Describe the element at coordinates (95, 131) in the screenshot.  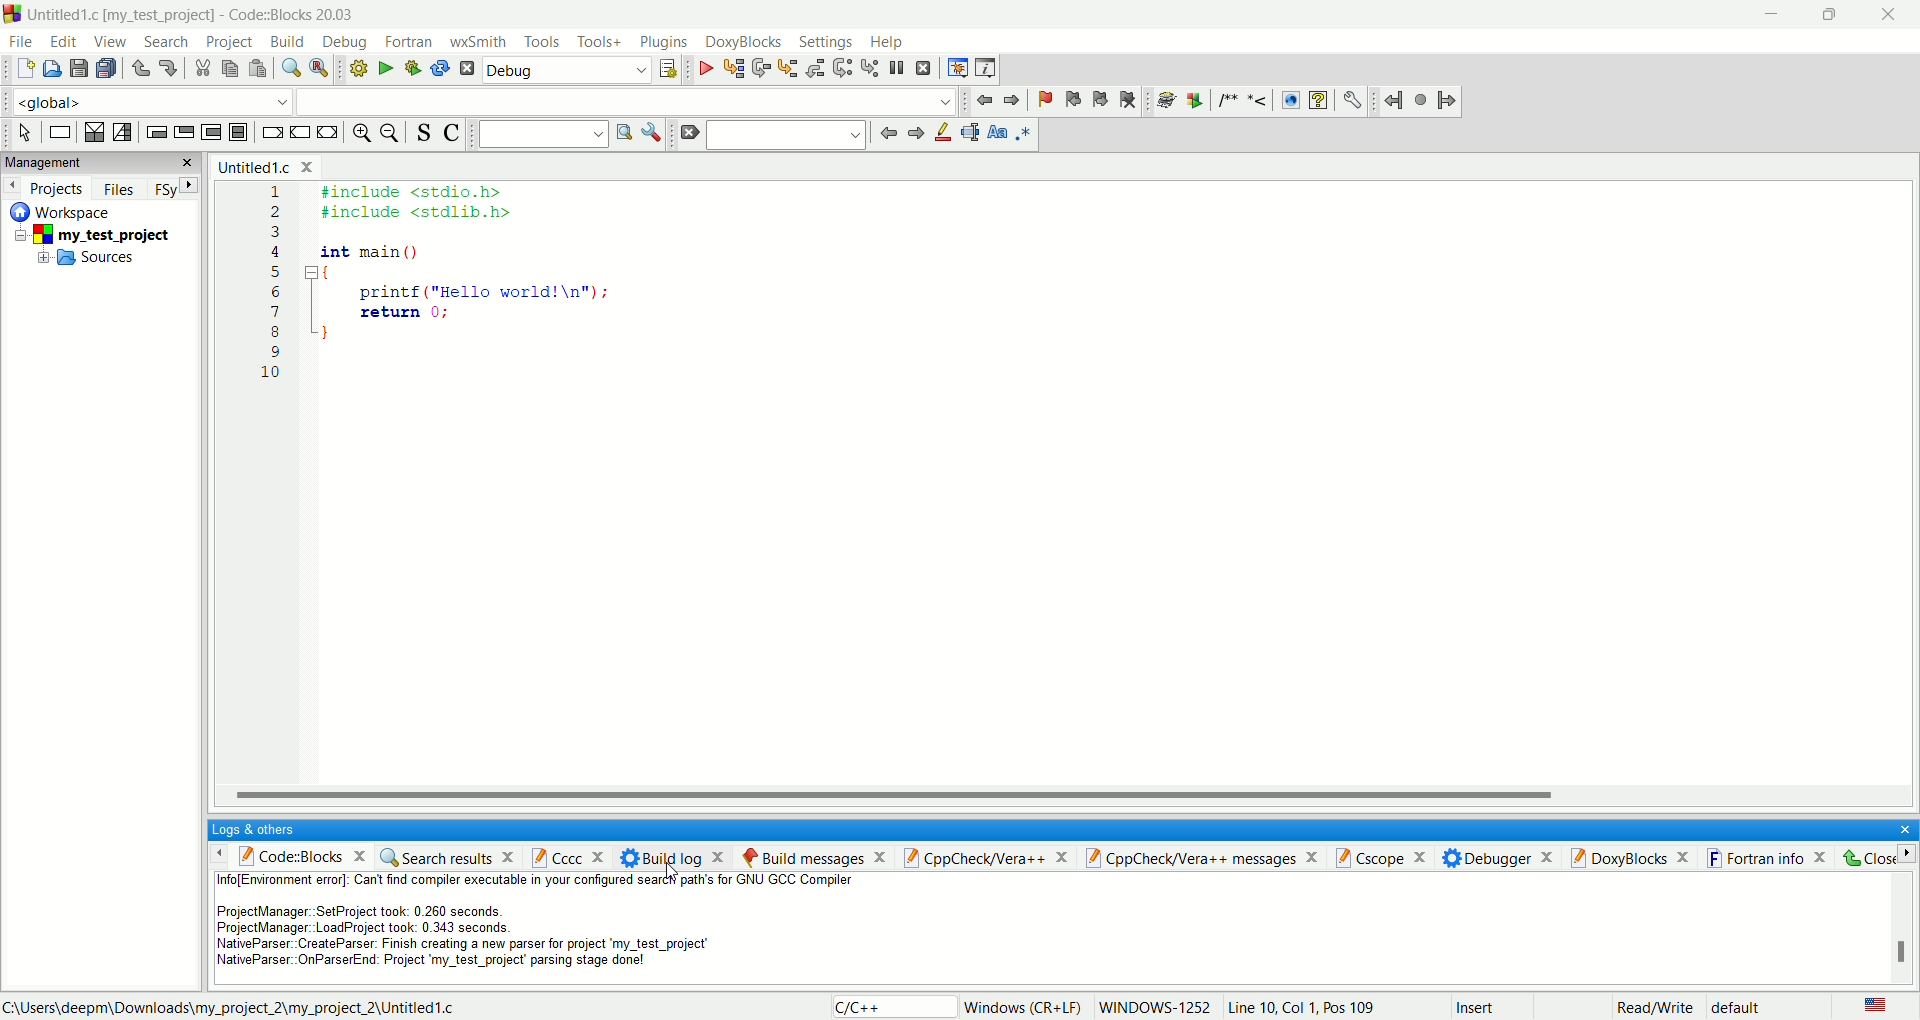
I see `decision` at that location.